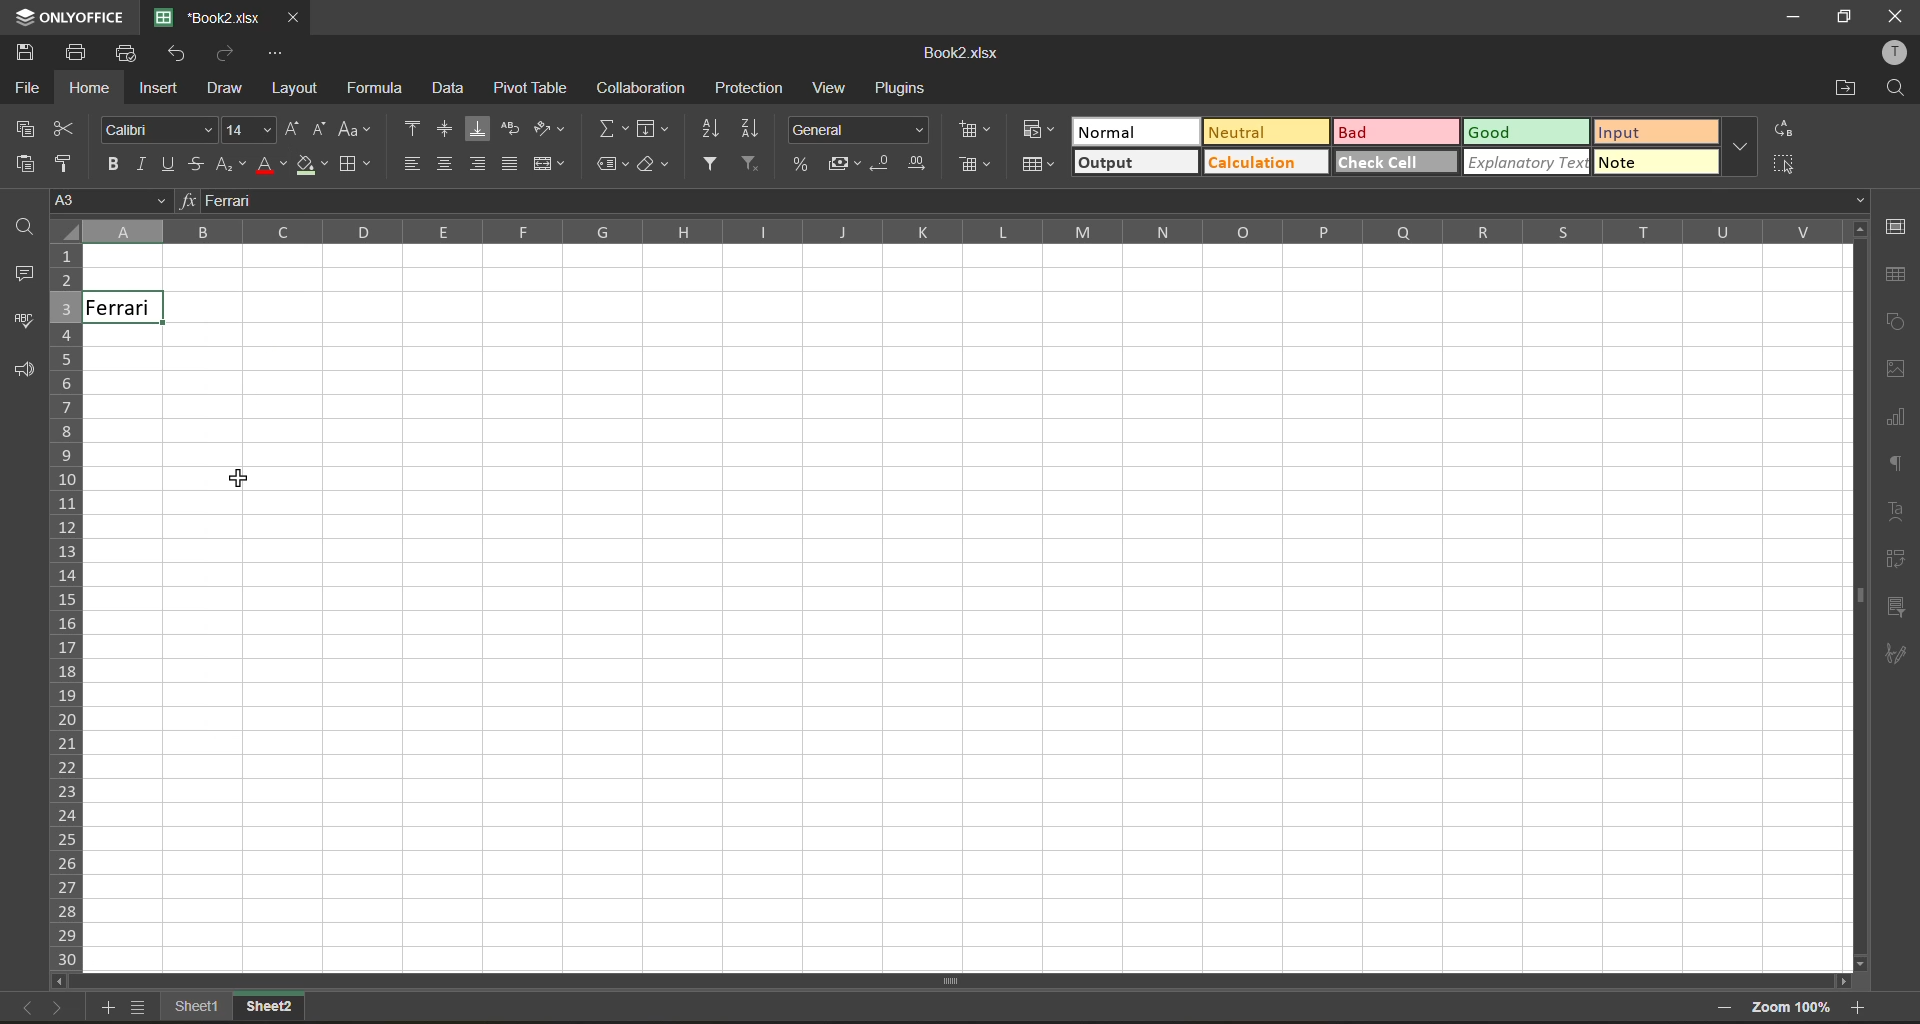 Image resolution: width=1920 pixels, height=1024 pixels. What do you see at coordinates (1859, 1006) in the screenshot?
I see `zoom in` at bounding box center [1859, 1006].